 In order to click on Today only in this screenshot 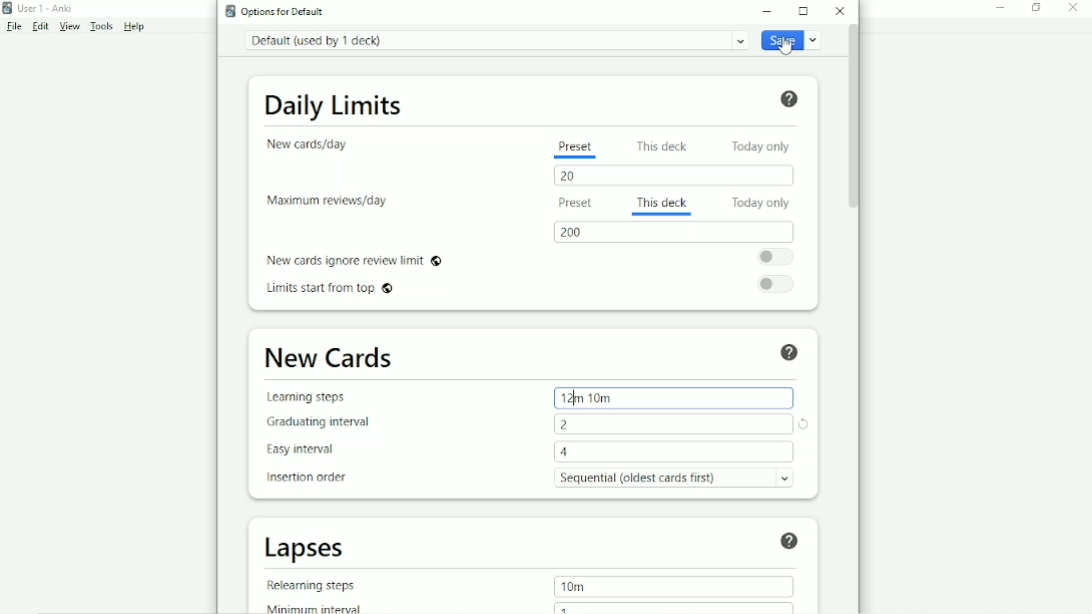, I will do `click(762, 146)`.